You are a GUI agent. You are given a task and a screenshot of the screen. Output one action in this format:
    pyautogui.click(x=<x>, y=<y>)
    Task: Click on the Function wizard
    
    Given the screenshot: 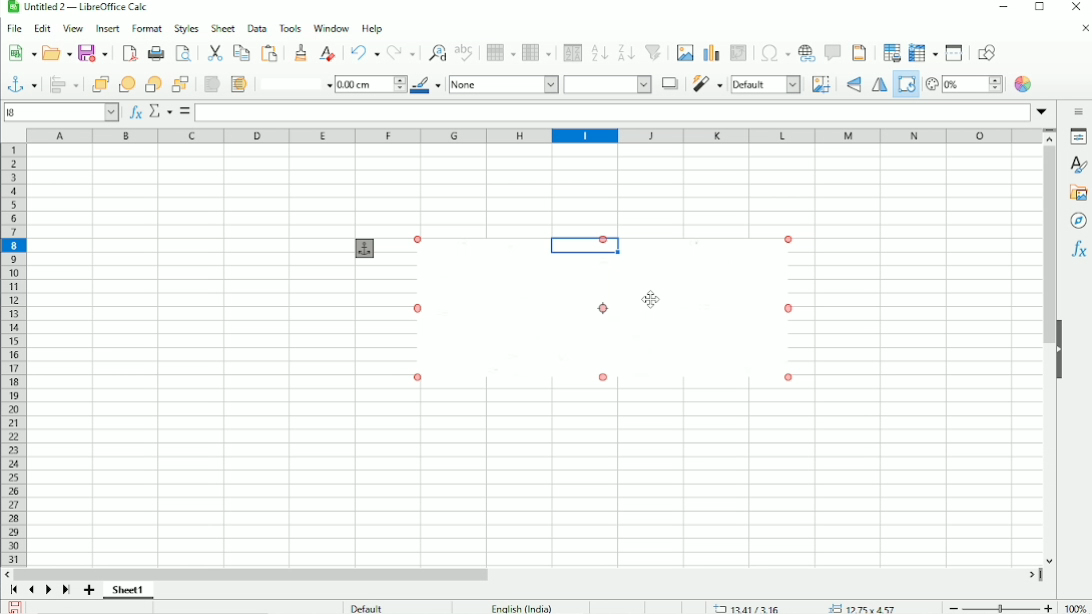 What is the action you would take?
    pyautogui.click(x=135, y=112)
    